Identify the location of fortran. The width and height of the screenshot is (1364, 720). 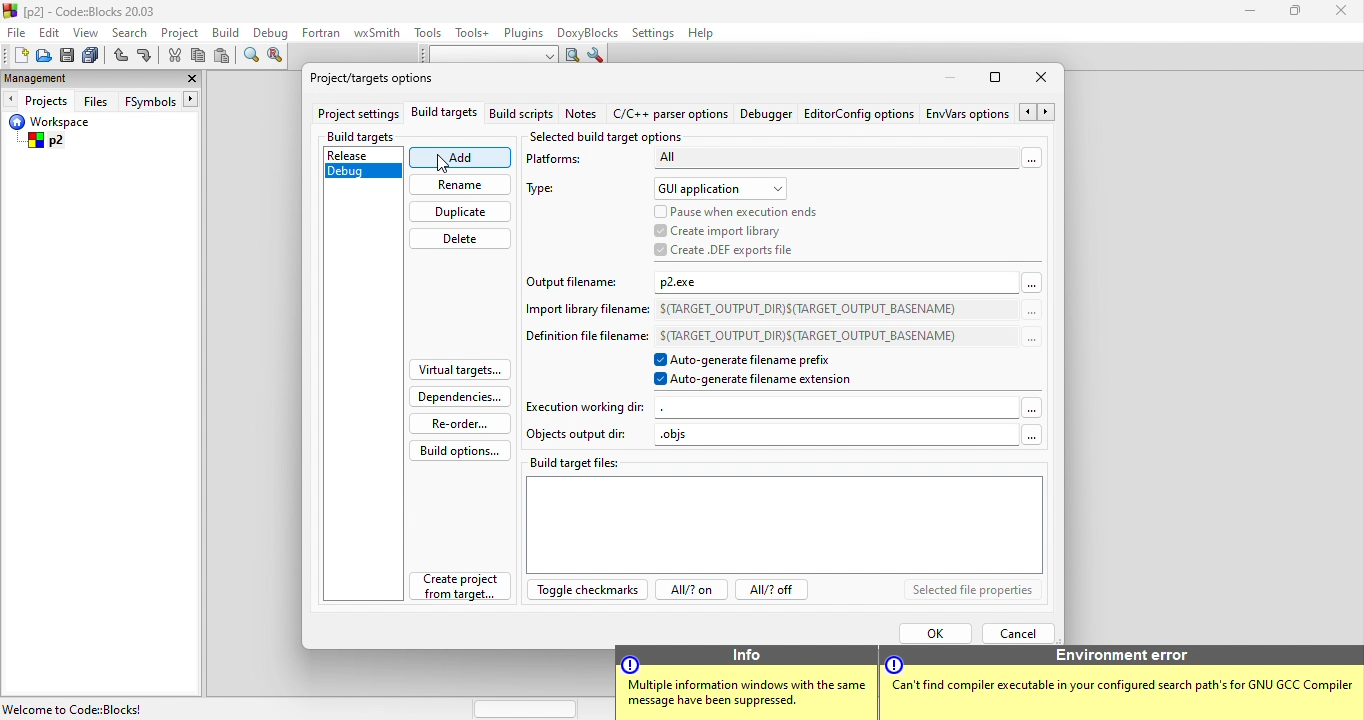
(323, 32).